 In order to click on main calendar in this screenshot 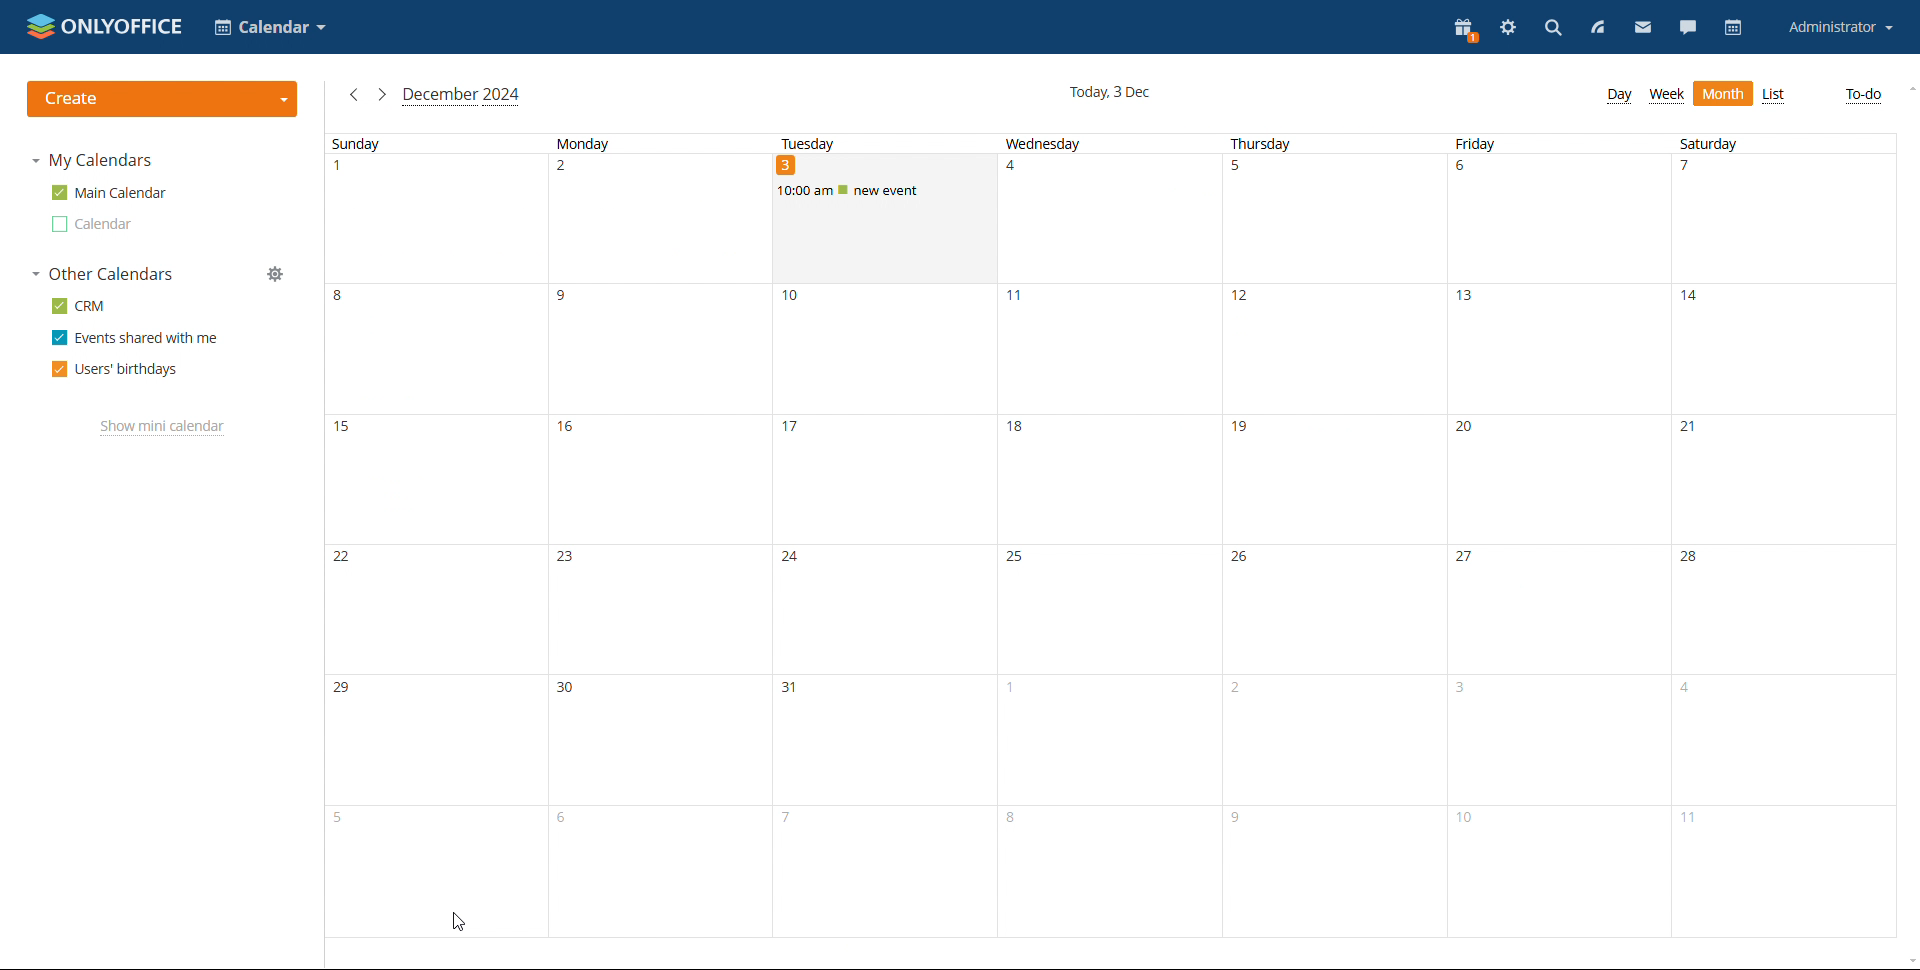, I will do `click(110, 192)`.